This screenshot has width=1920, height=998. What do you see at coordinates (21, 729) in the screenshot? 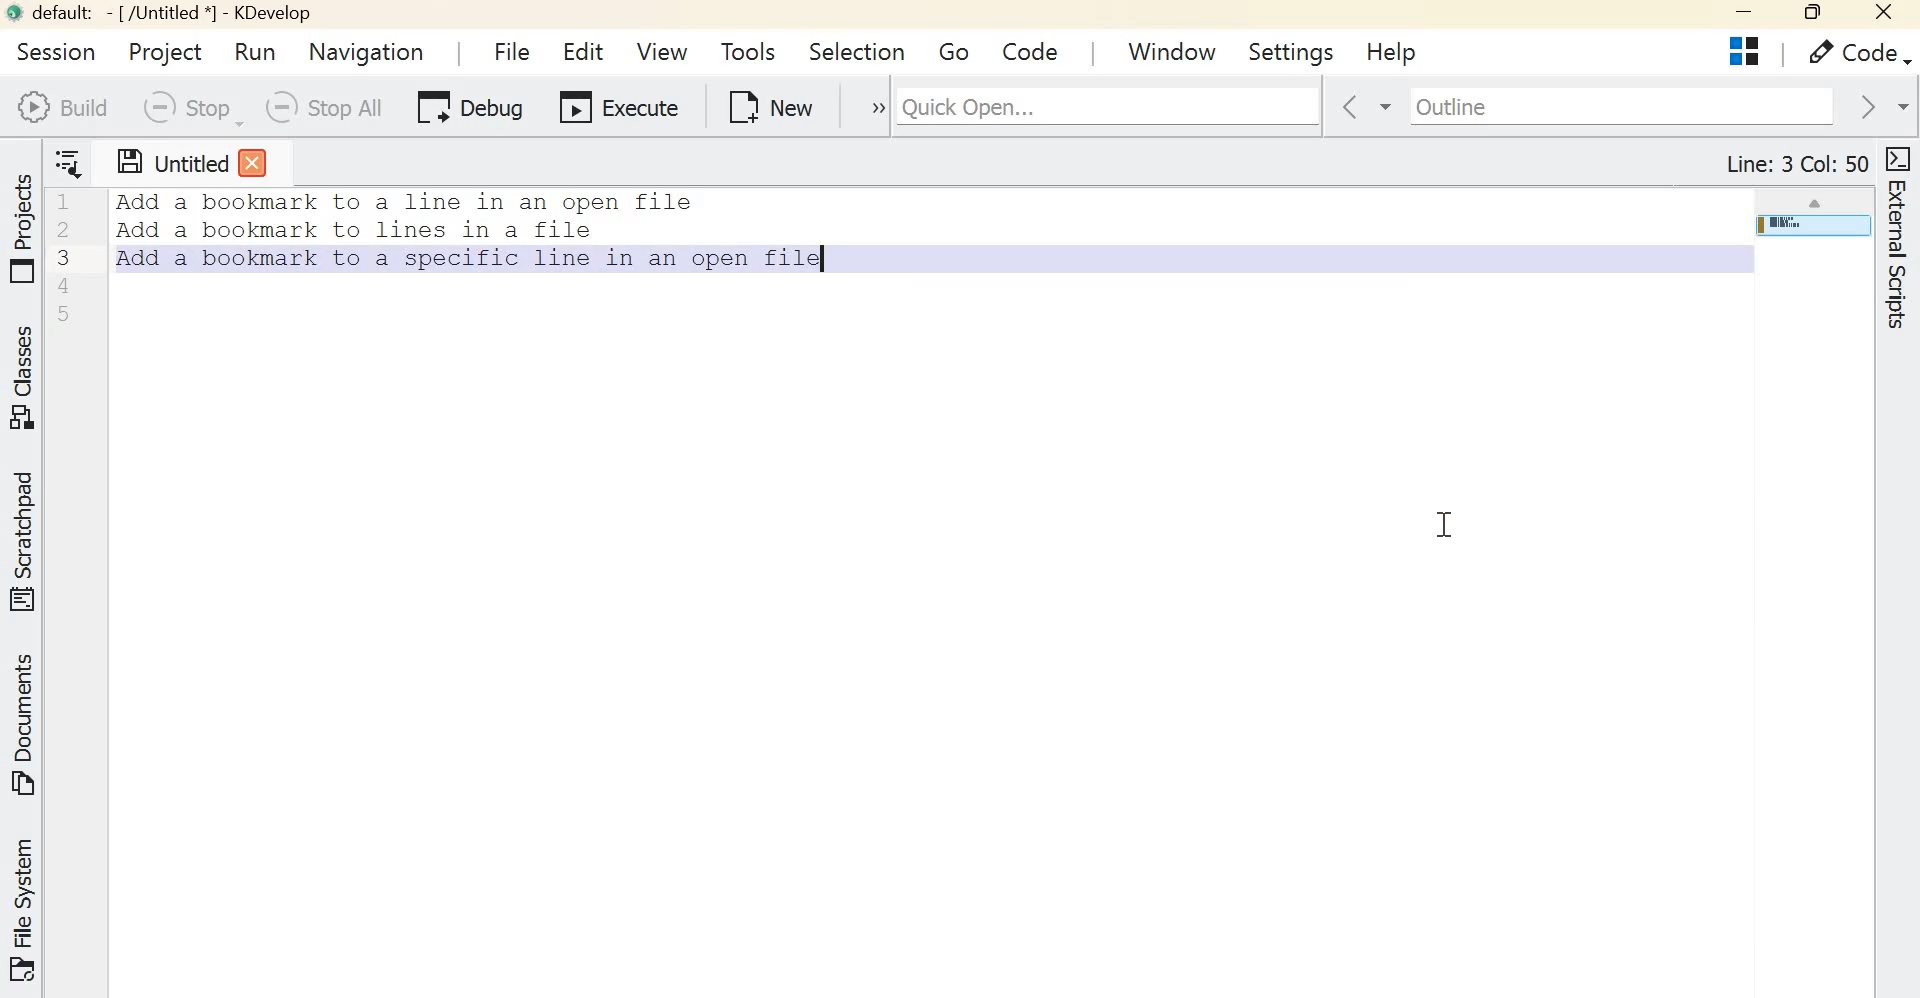
I see `Documents` at bounding box center [21, 729].